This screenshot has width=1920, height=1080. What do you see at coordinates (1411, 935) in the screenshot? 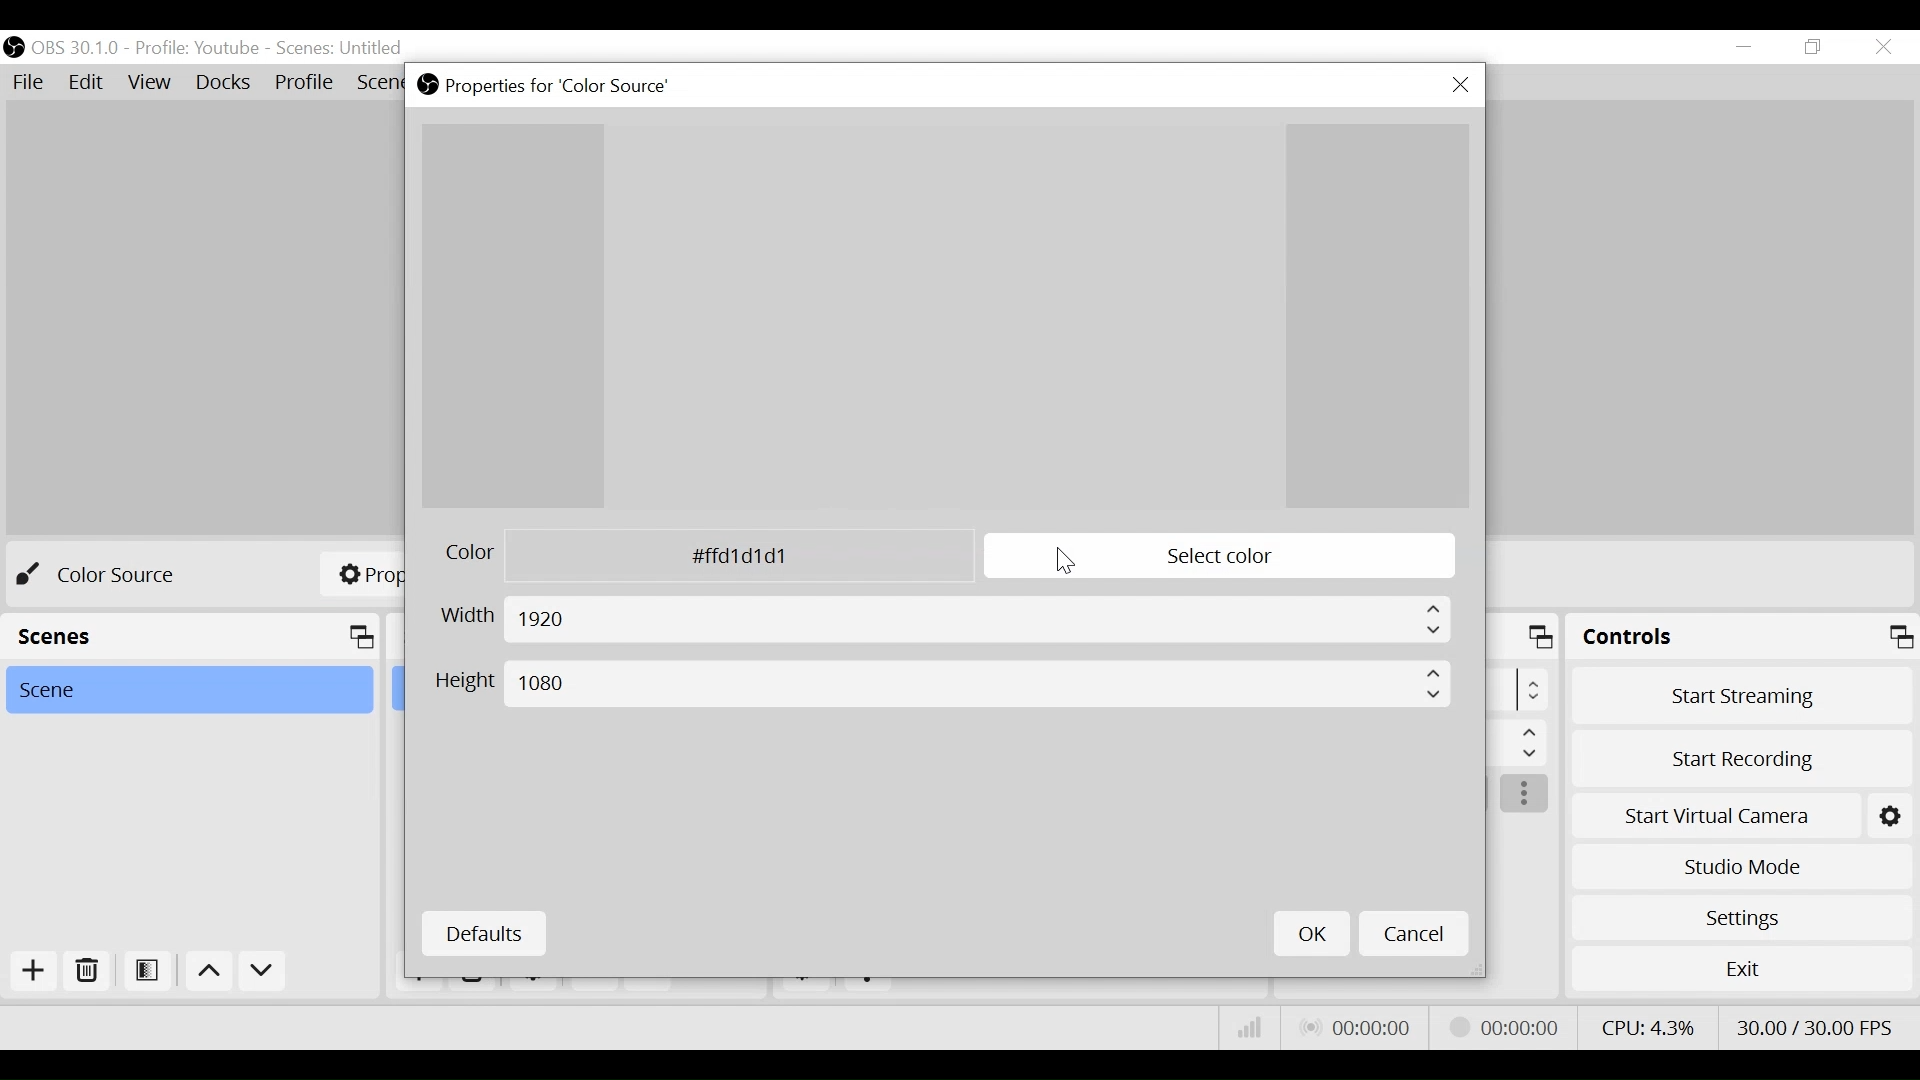
I see `Cancel` at bounding box center [1411, 935].